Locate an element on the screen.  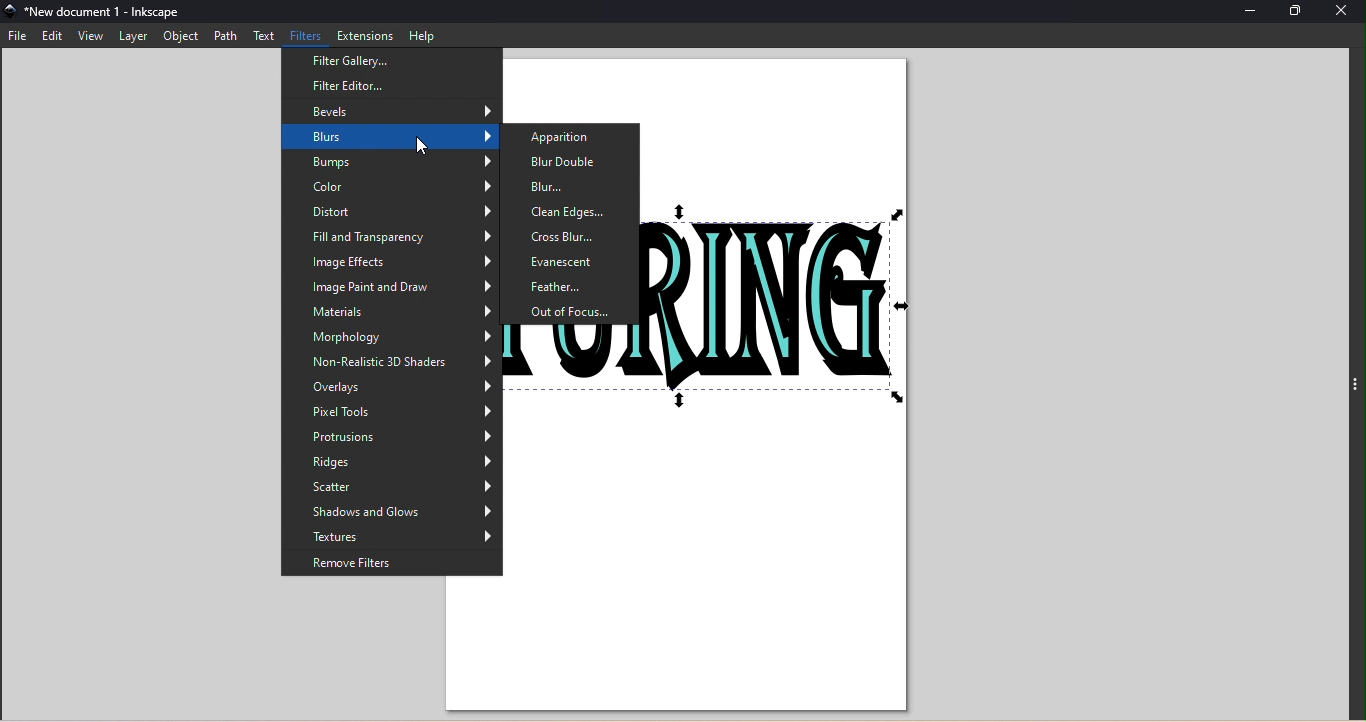
Path is located at coordinates (224, 36).